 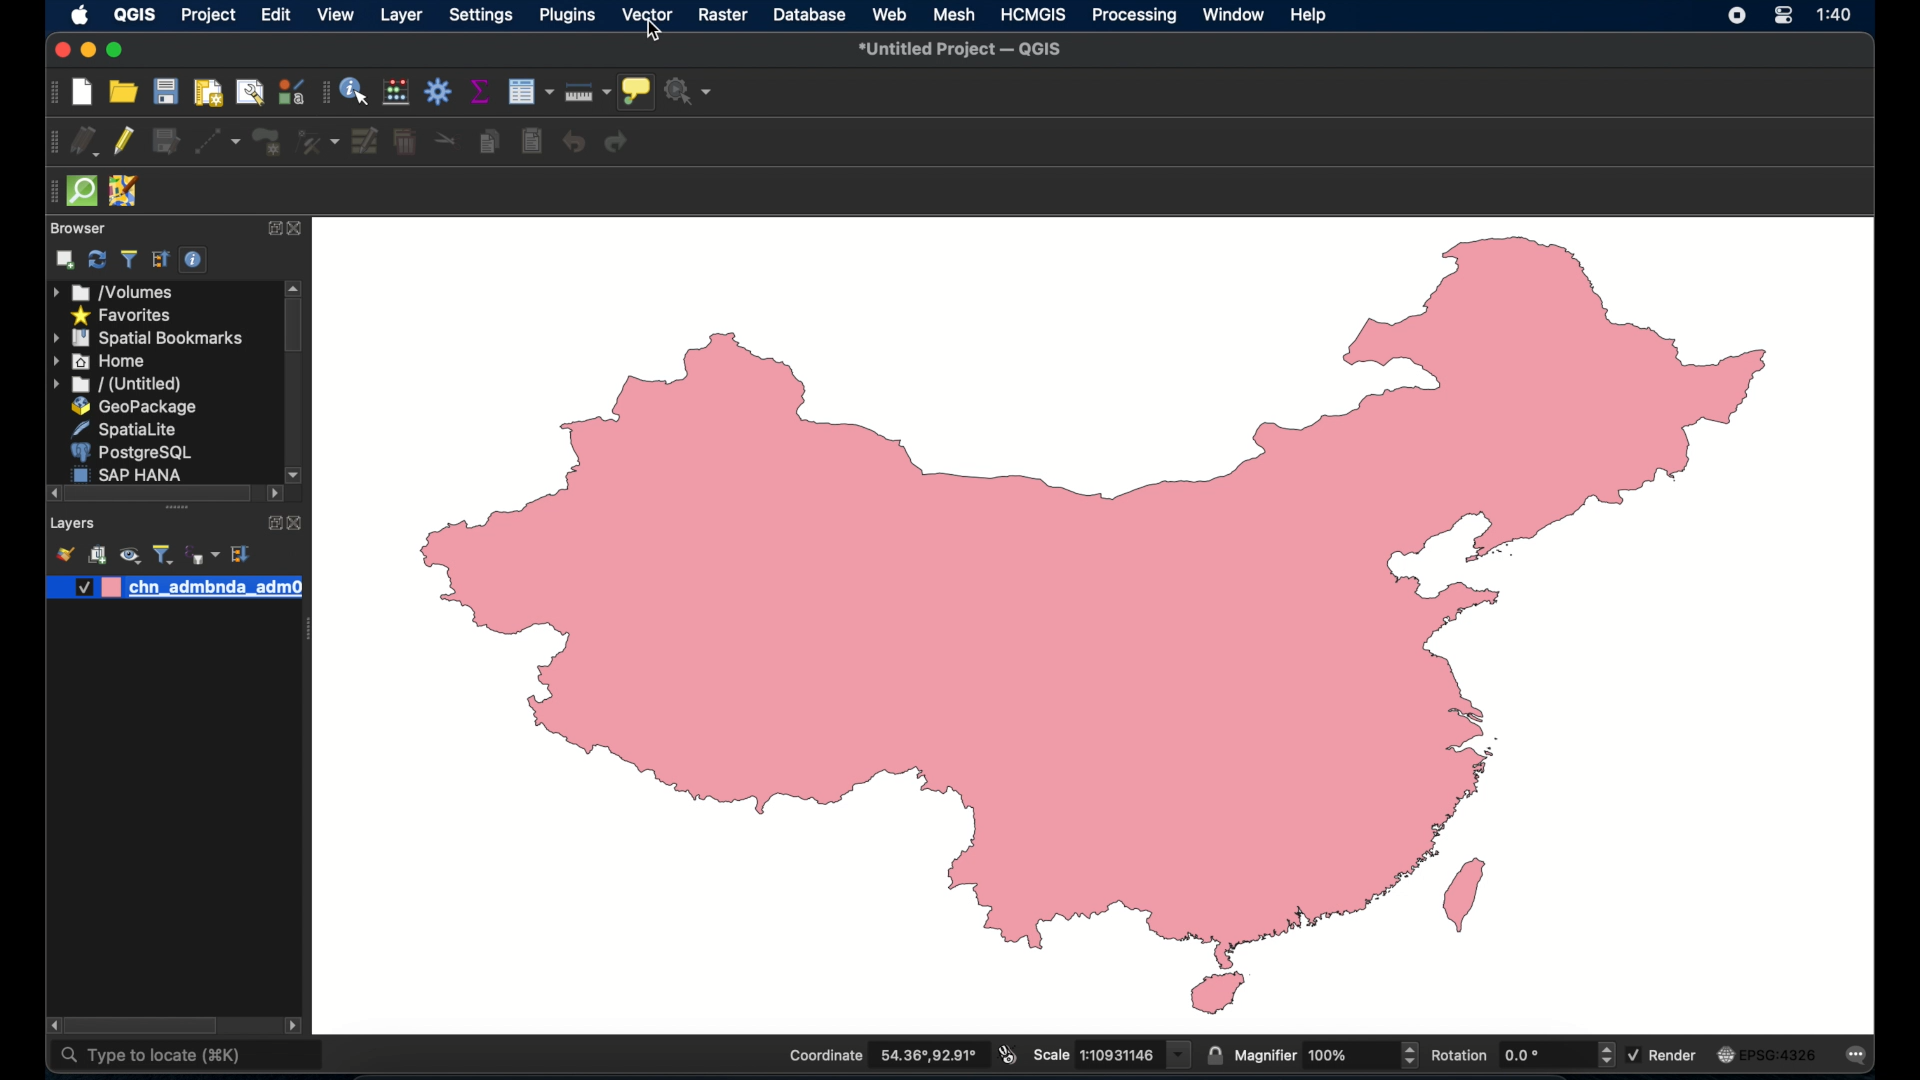 What do you see at coordinates (150, 1059) in the screenshot?
I see `type to locate` at bounding box center [150, 1059].